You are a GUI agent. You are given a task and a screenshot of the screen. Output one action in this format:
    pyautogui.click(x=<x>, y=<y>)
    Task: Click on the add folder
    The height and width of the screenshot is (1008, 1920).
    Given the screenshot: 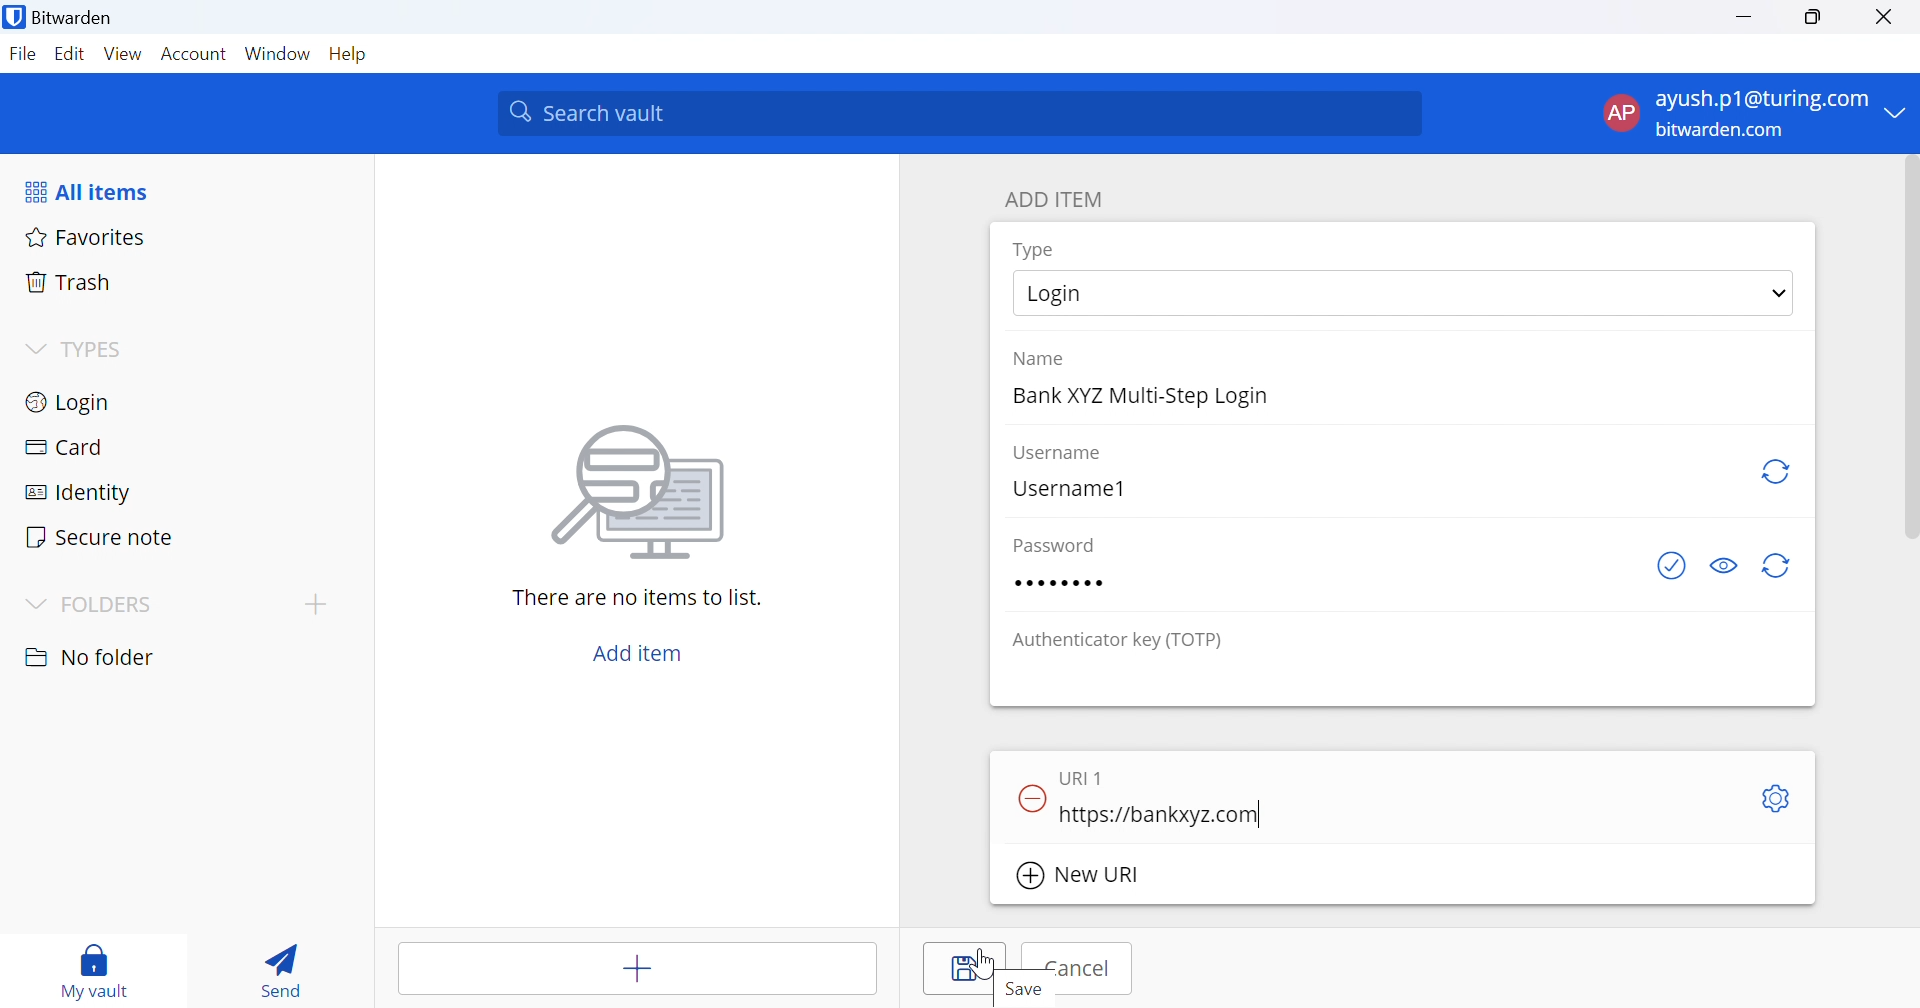 What is the action you would take?
    pyautogui.click(x=320, y=604)
    